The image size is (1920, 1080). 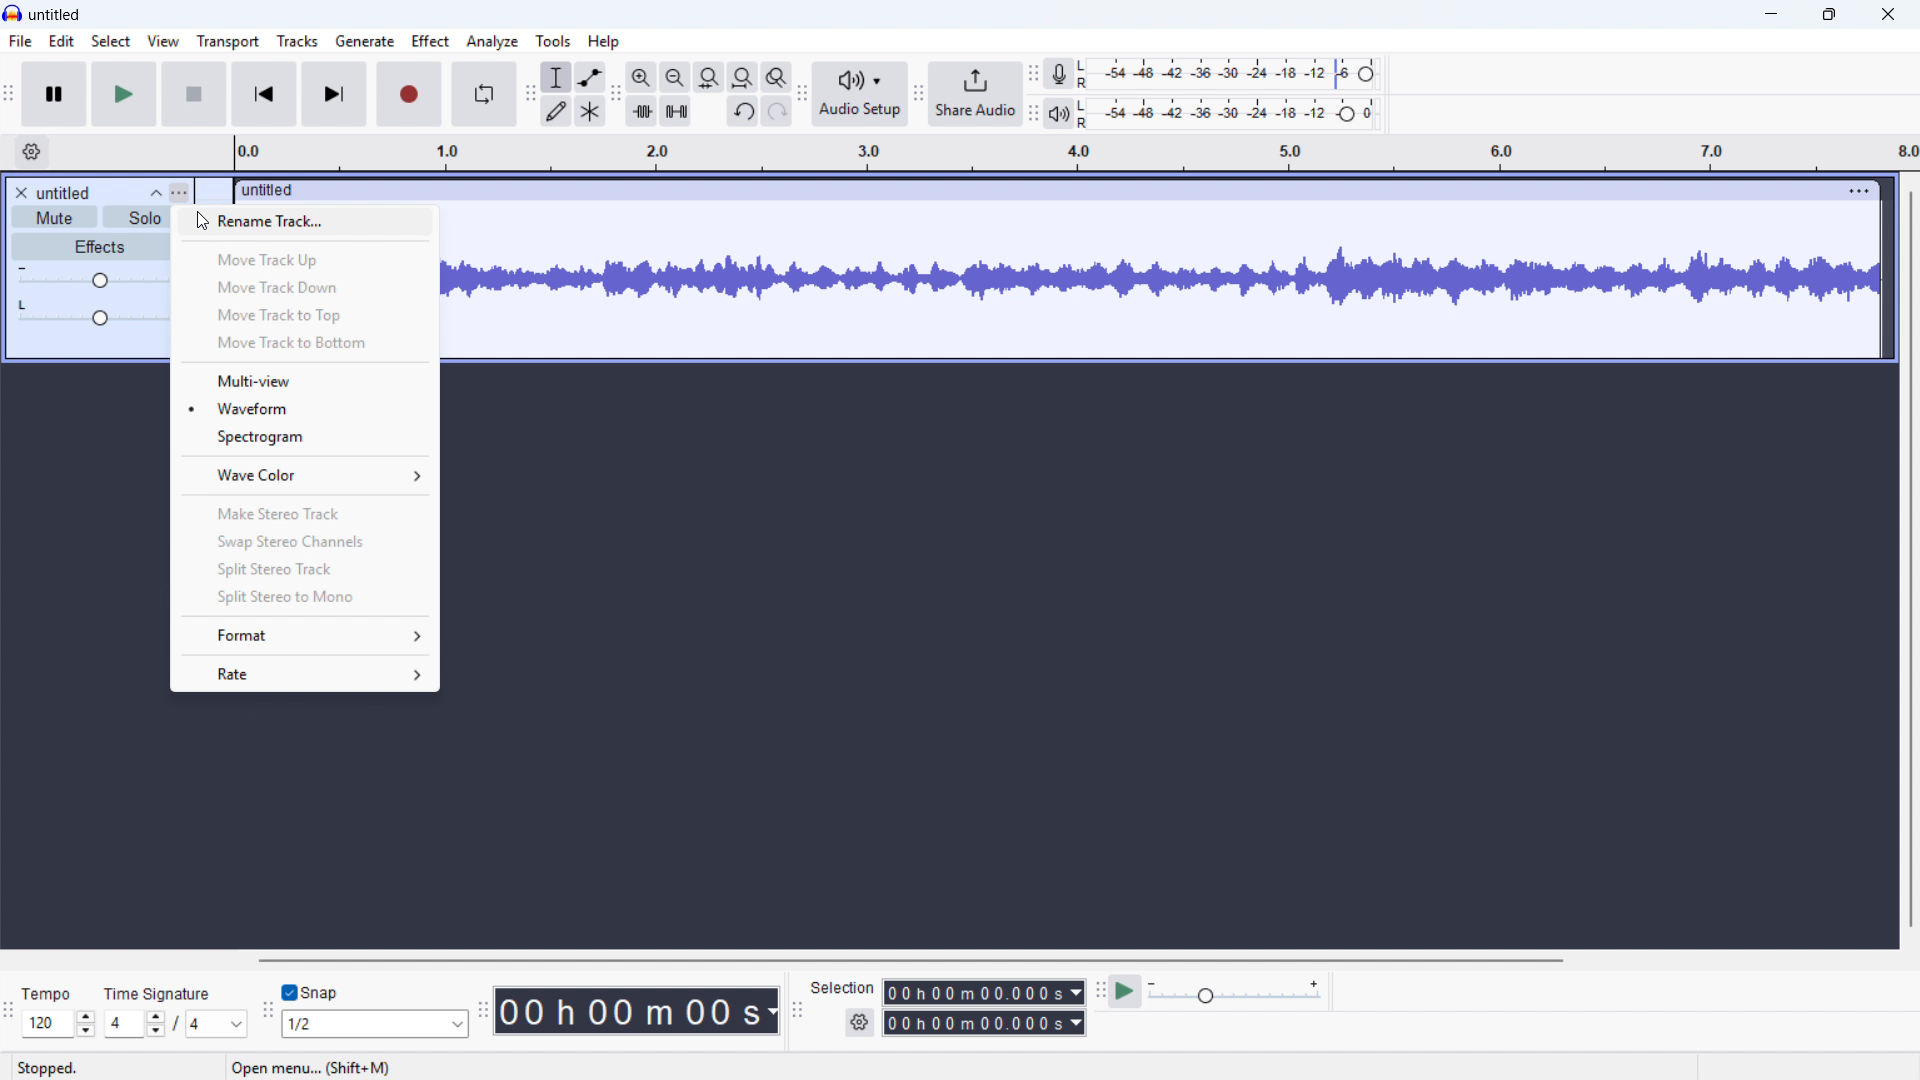 What do you see at coordinates (1832, 15) in the screenshot?
I see `maximise` at bounding box center [1832, 15].